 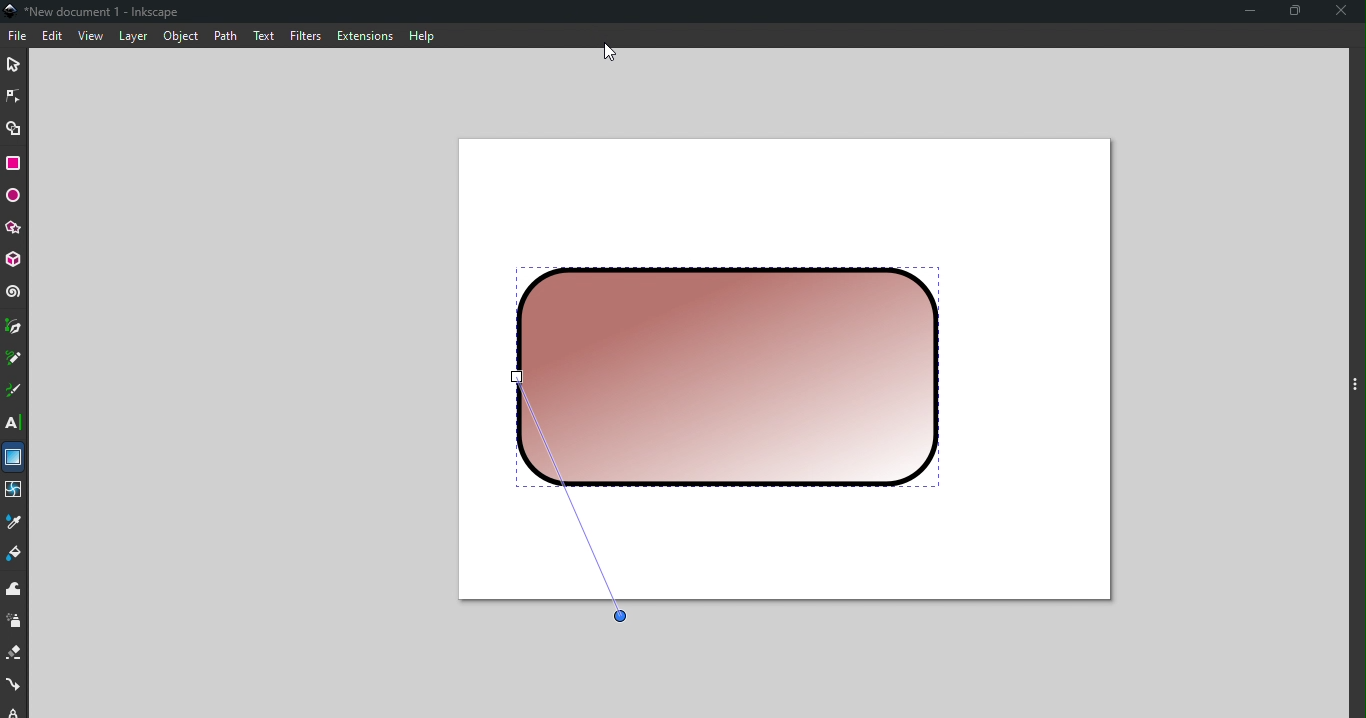 What do you see at coordinates (14, 127) in the screenshot?
I see `Shape builder tool` at bounding box center [14, 127].